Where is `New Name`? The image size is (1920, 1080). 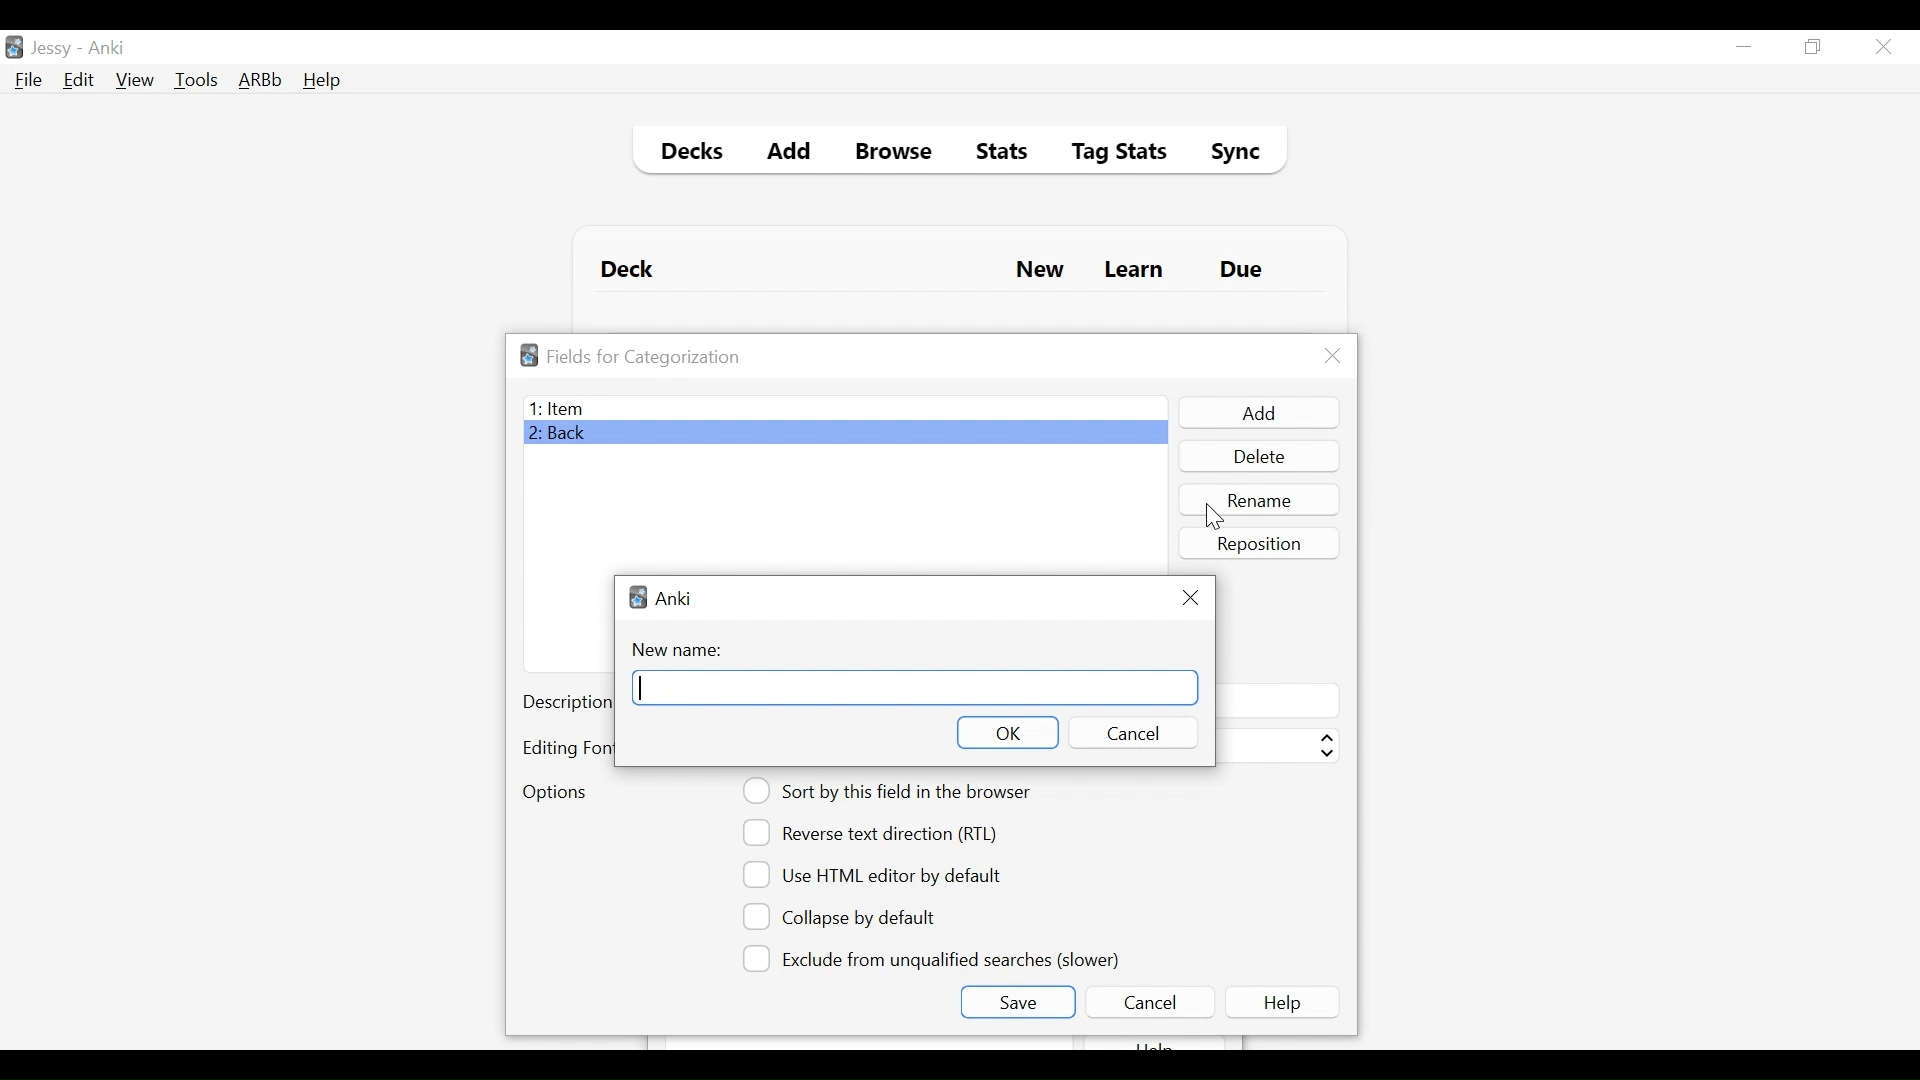 New Name is located at coordinates (683, 650).